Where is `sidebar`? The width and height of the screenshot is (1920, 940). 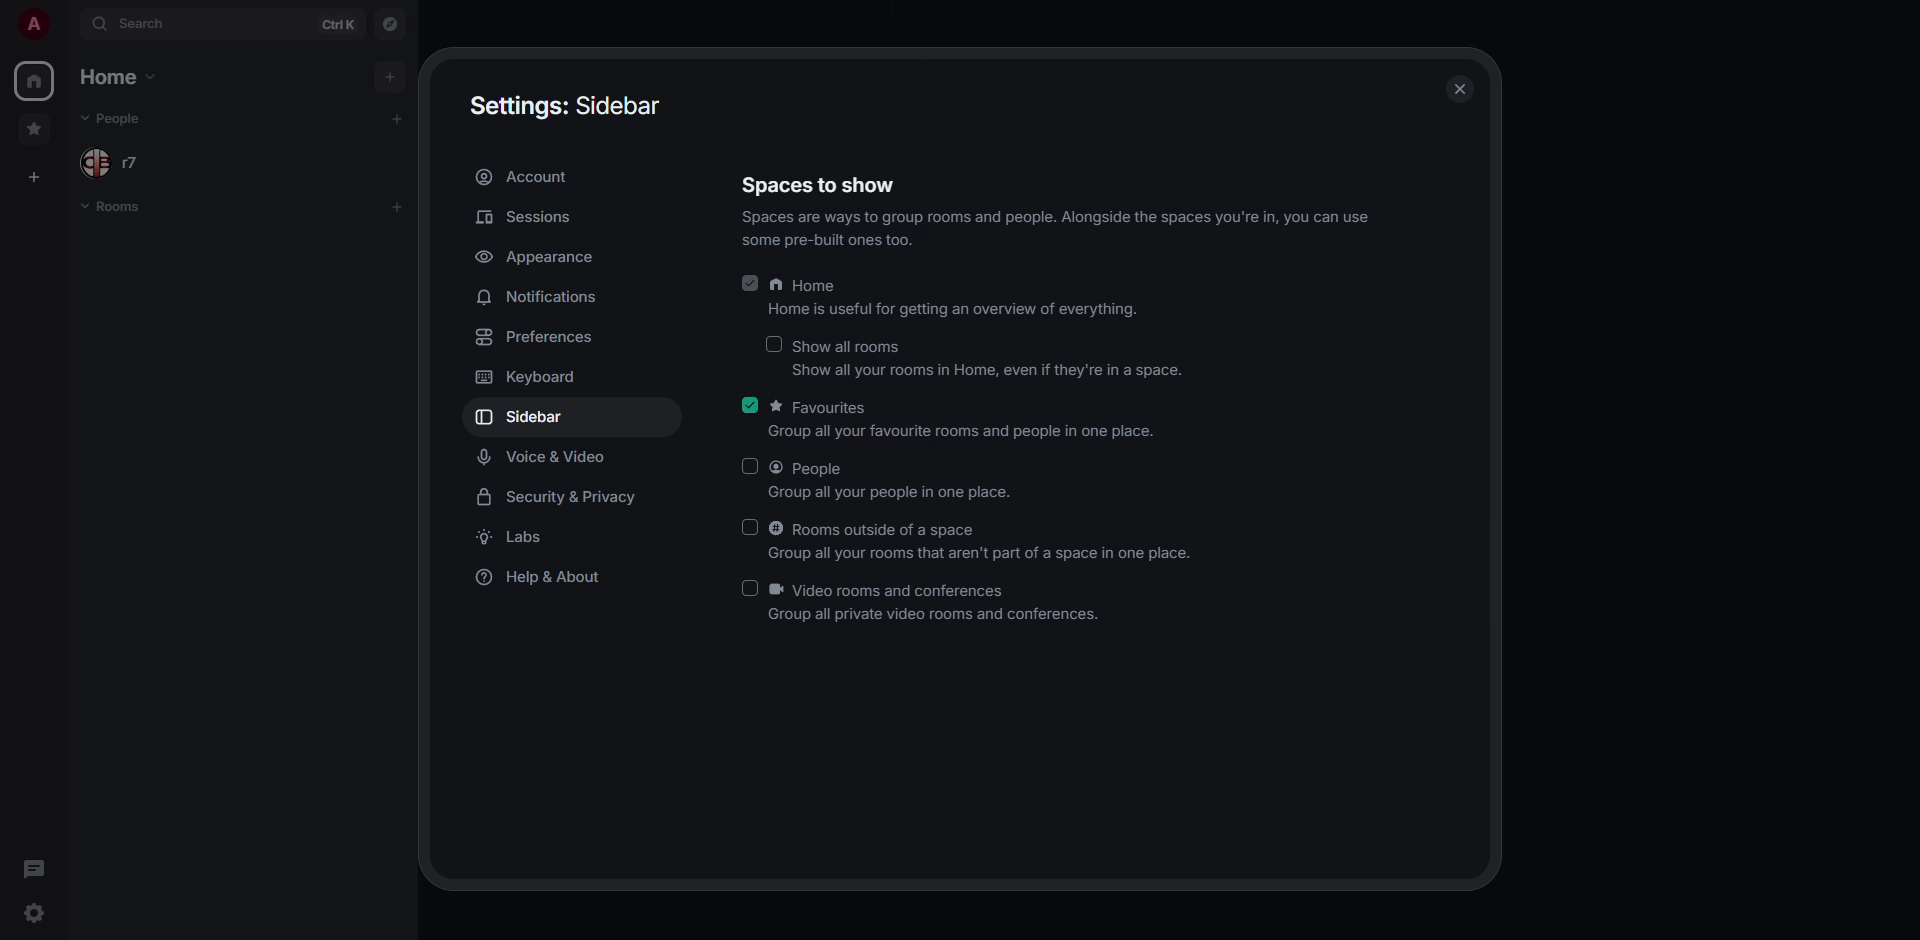 sidebar is located at coordinates (535, 416).